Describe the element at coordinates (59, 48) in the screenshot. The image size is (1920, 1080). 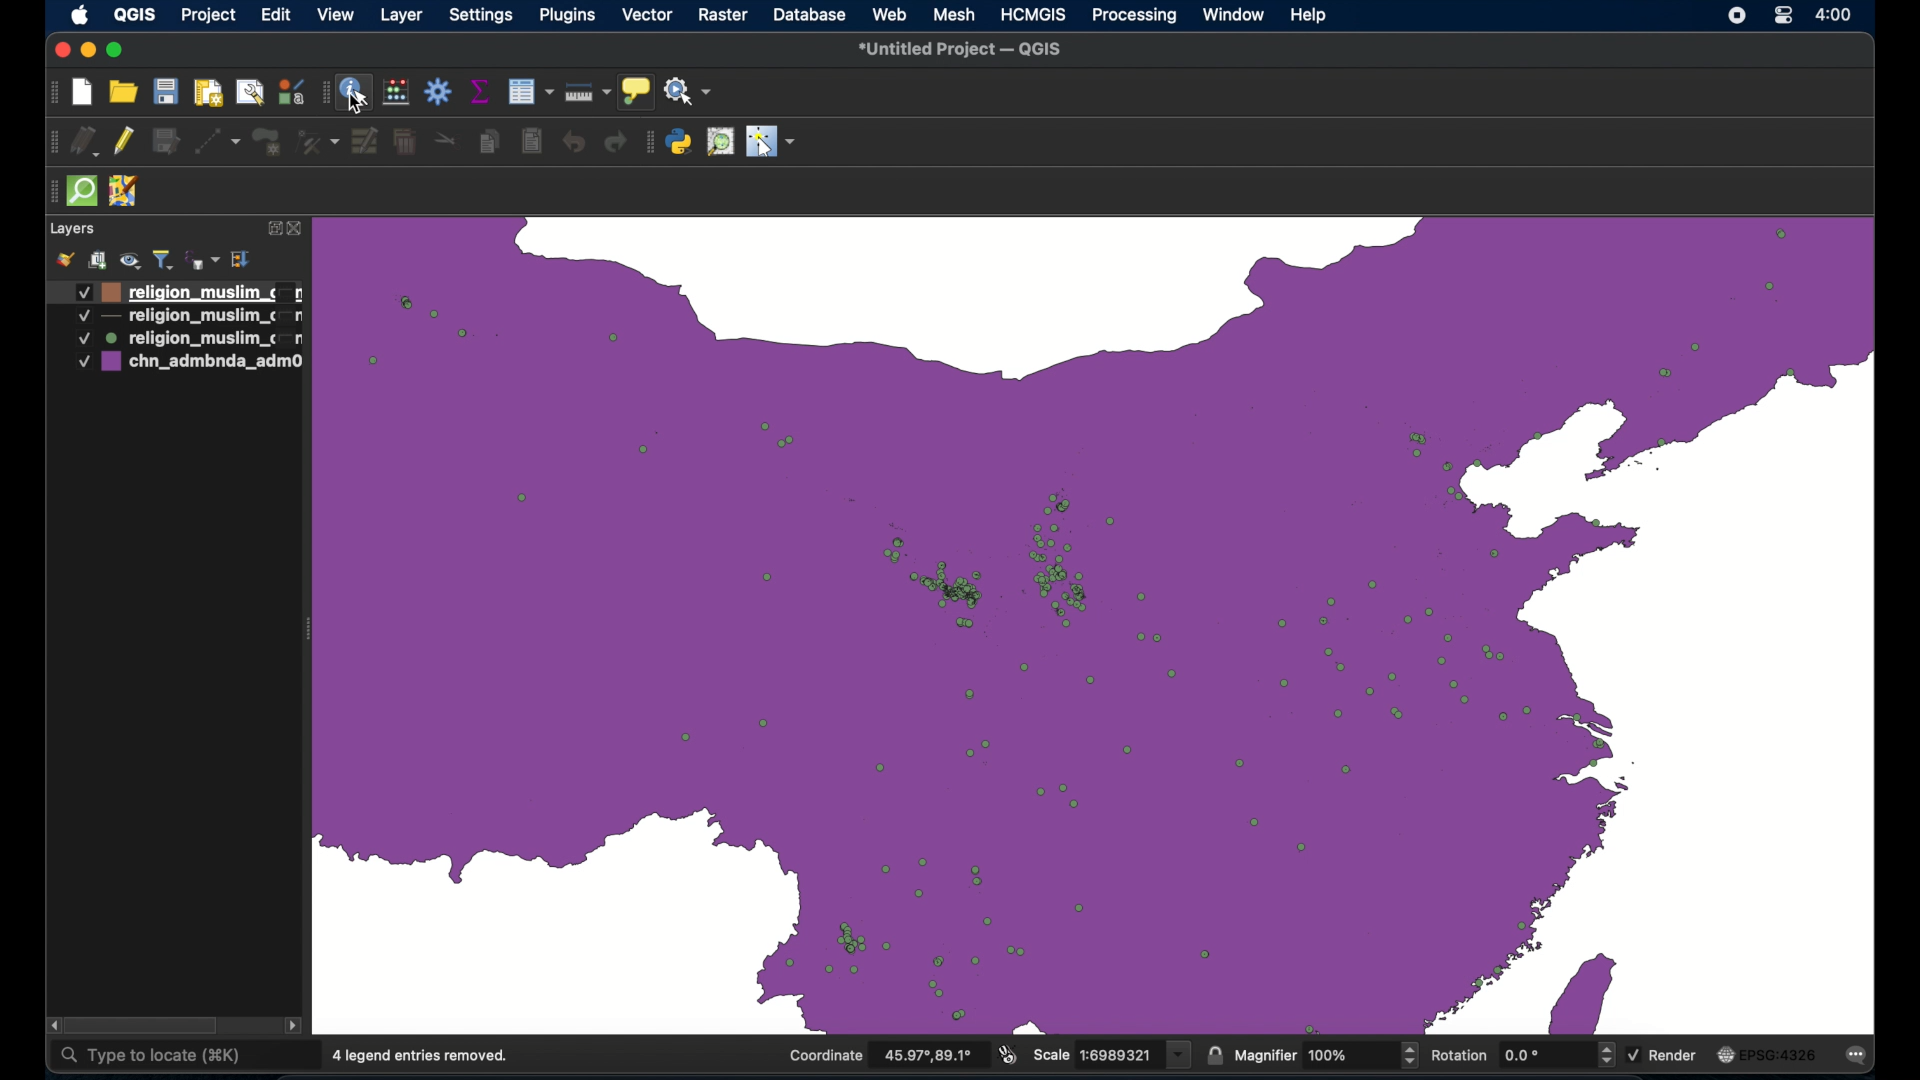
I see `close` at that location.